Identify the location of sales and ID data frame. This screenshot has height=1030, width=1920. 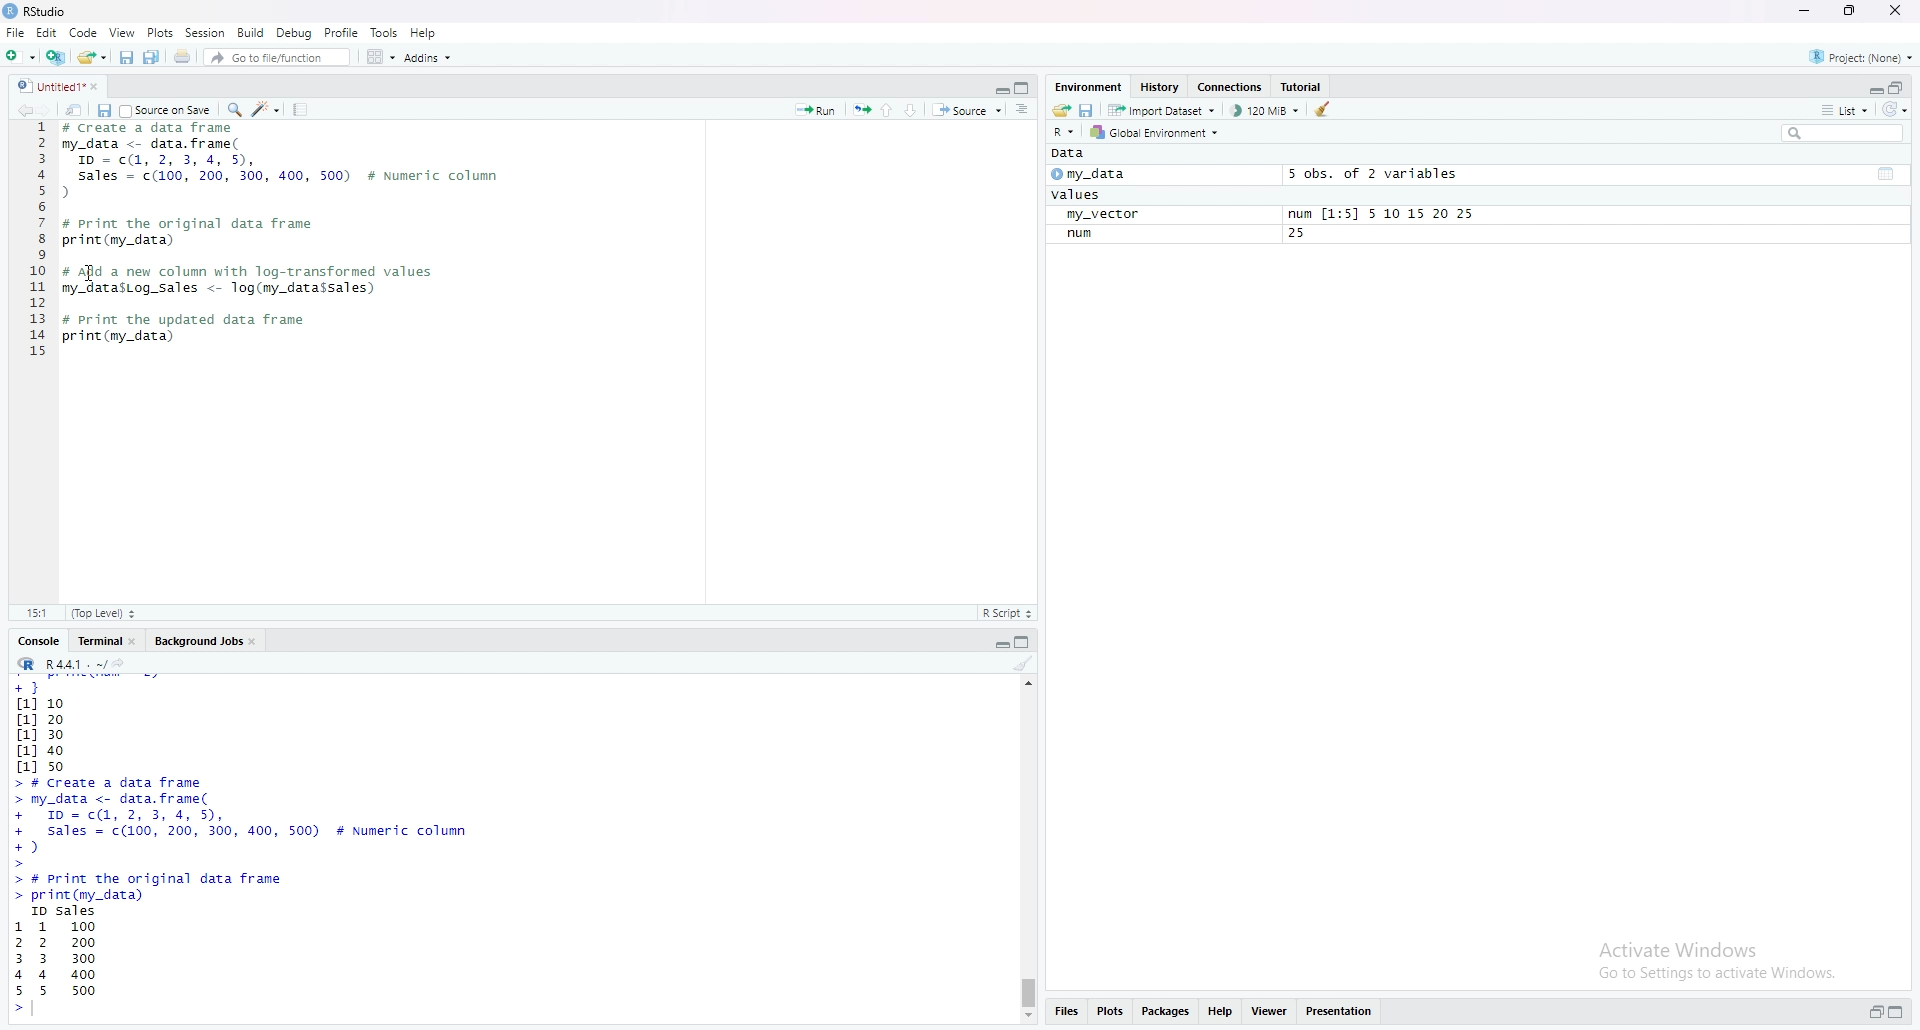
(284, 171).